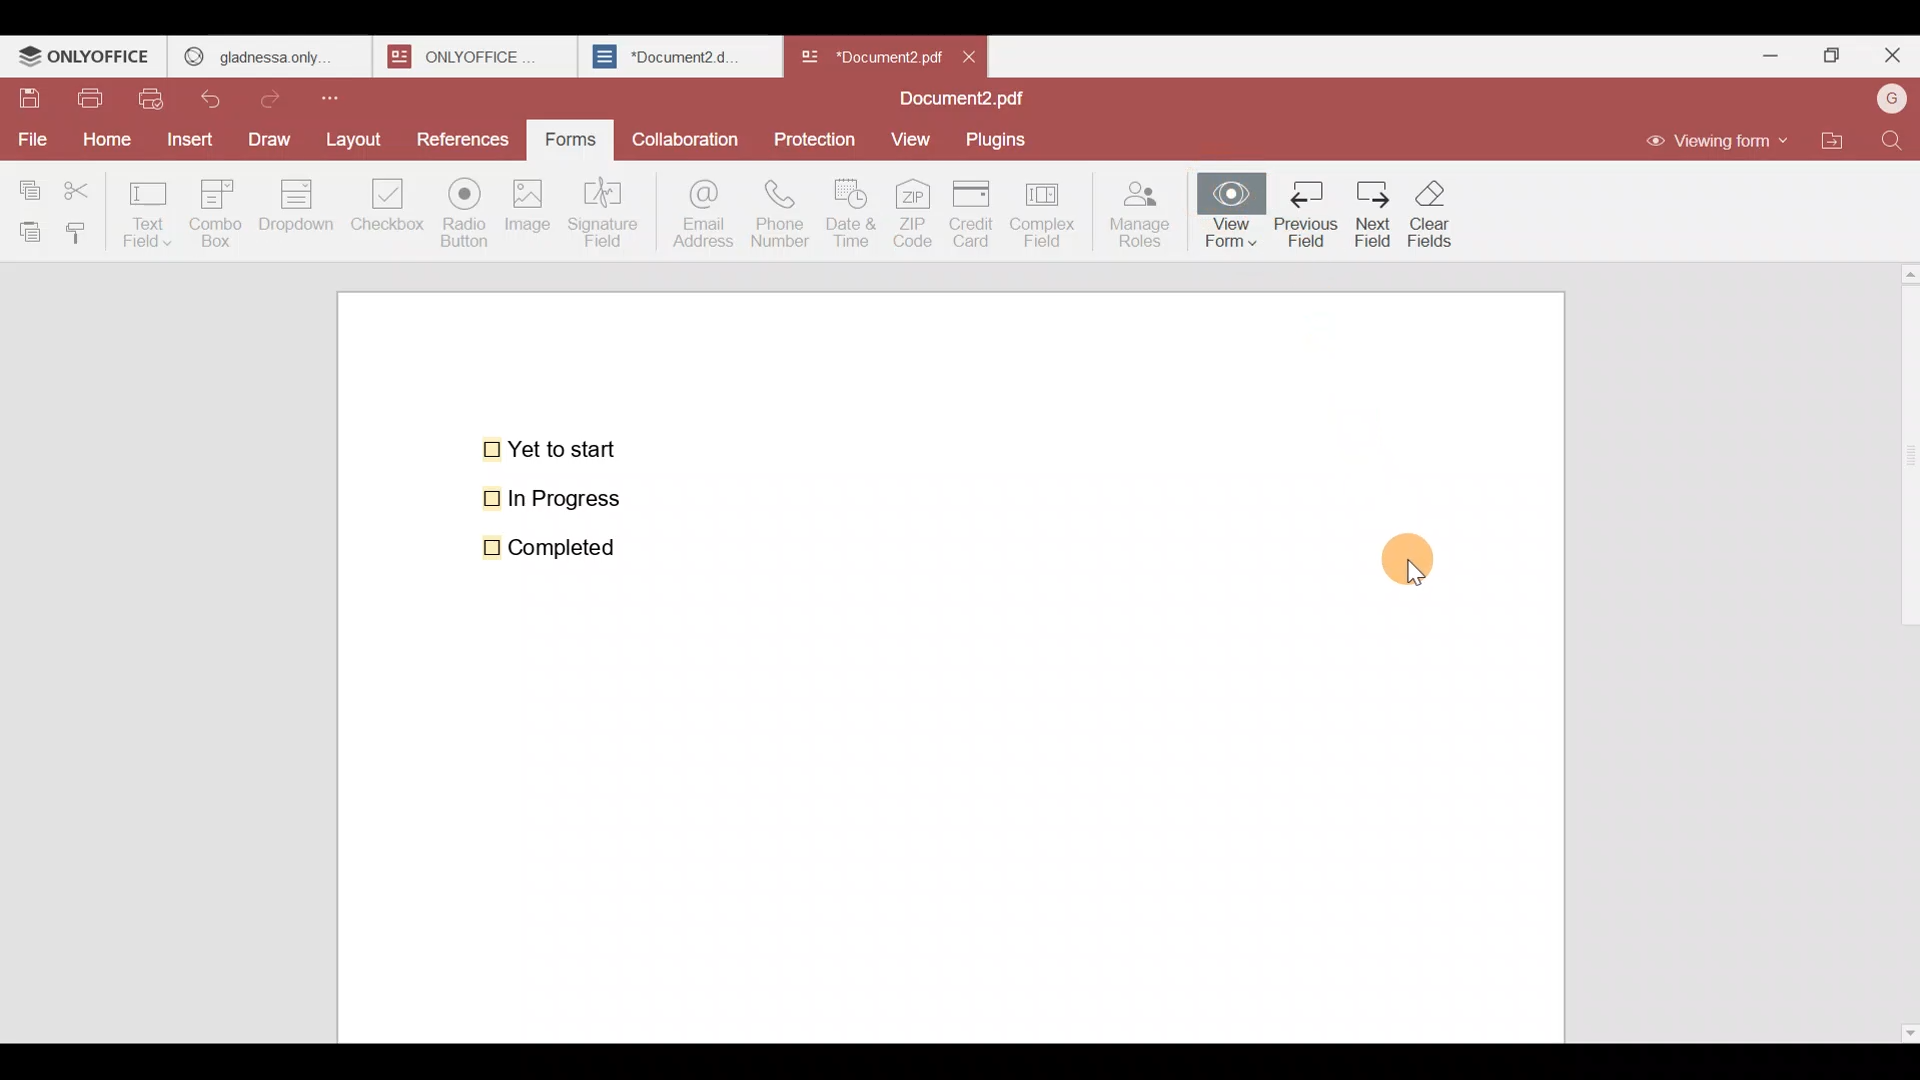 The width and height of the screenshot is (1920, 1080). What do you see at coordinates (468, 56) in the screenshot?
I see `onlyoffice` at bounding box center [468, 56].